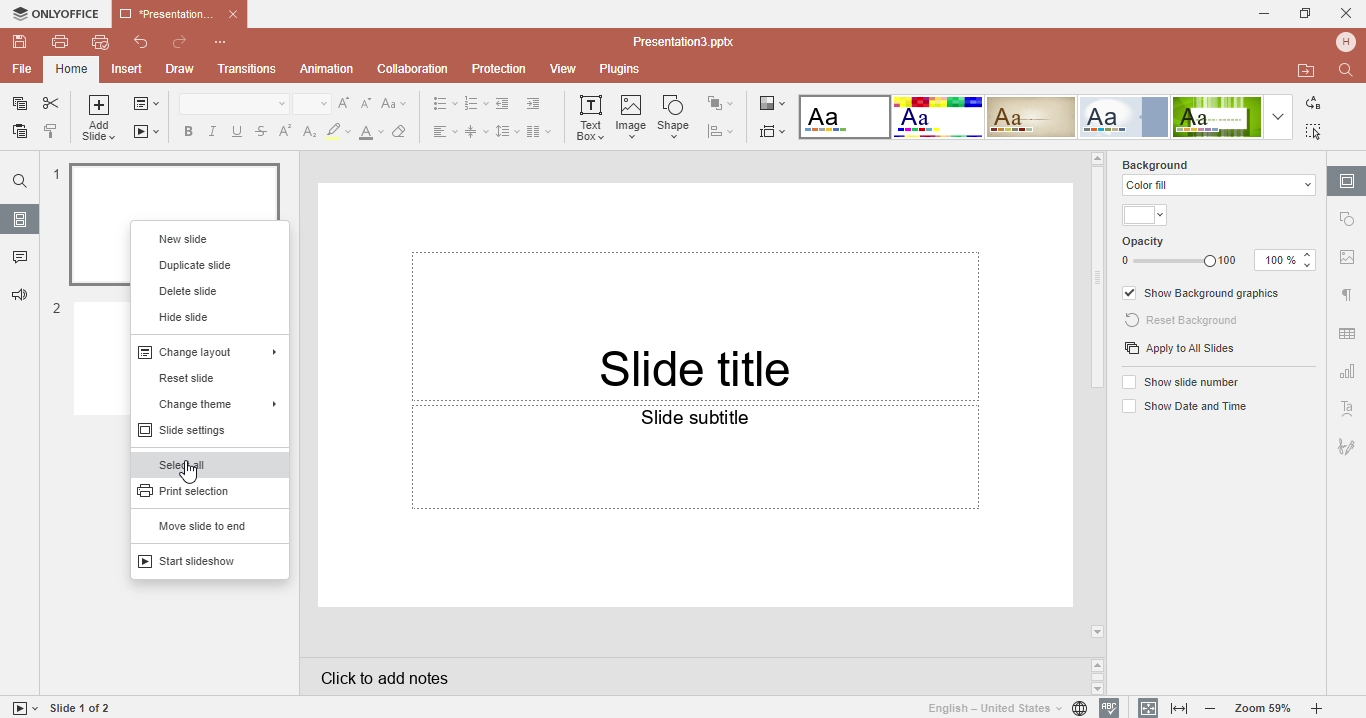 Image resolution: width=1366 pixels, height=718 pixels. Describe the element at coordinates (198, 378) in the screenshot. I see `Reset slide` at that location.